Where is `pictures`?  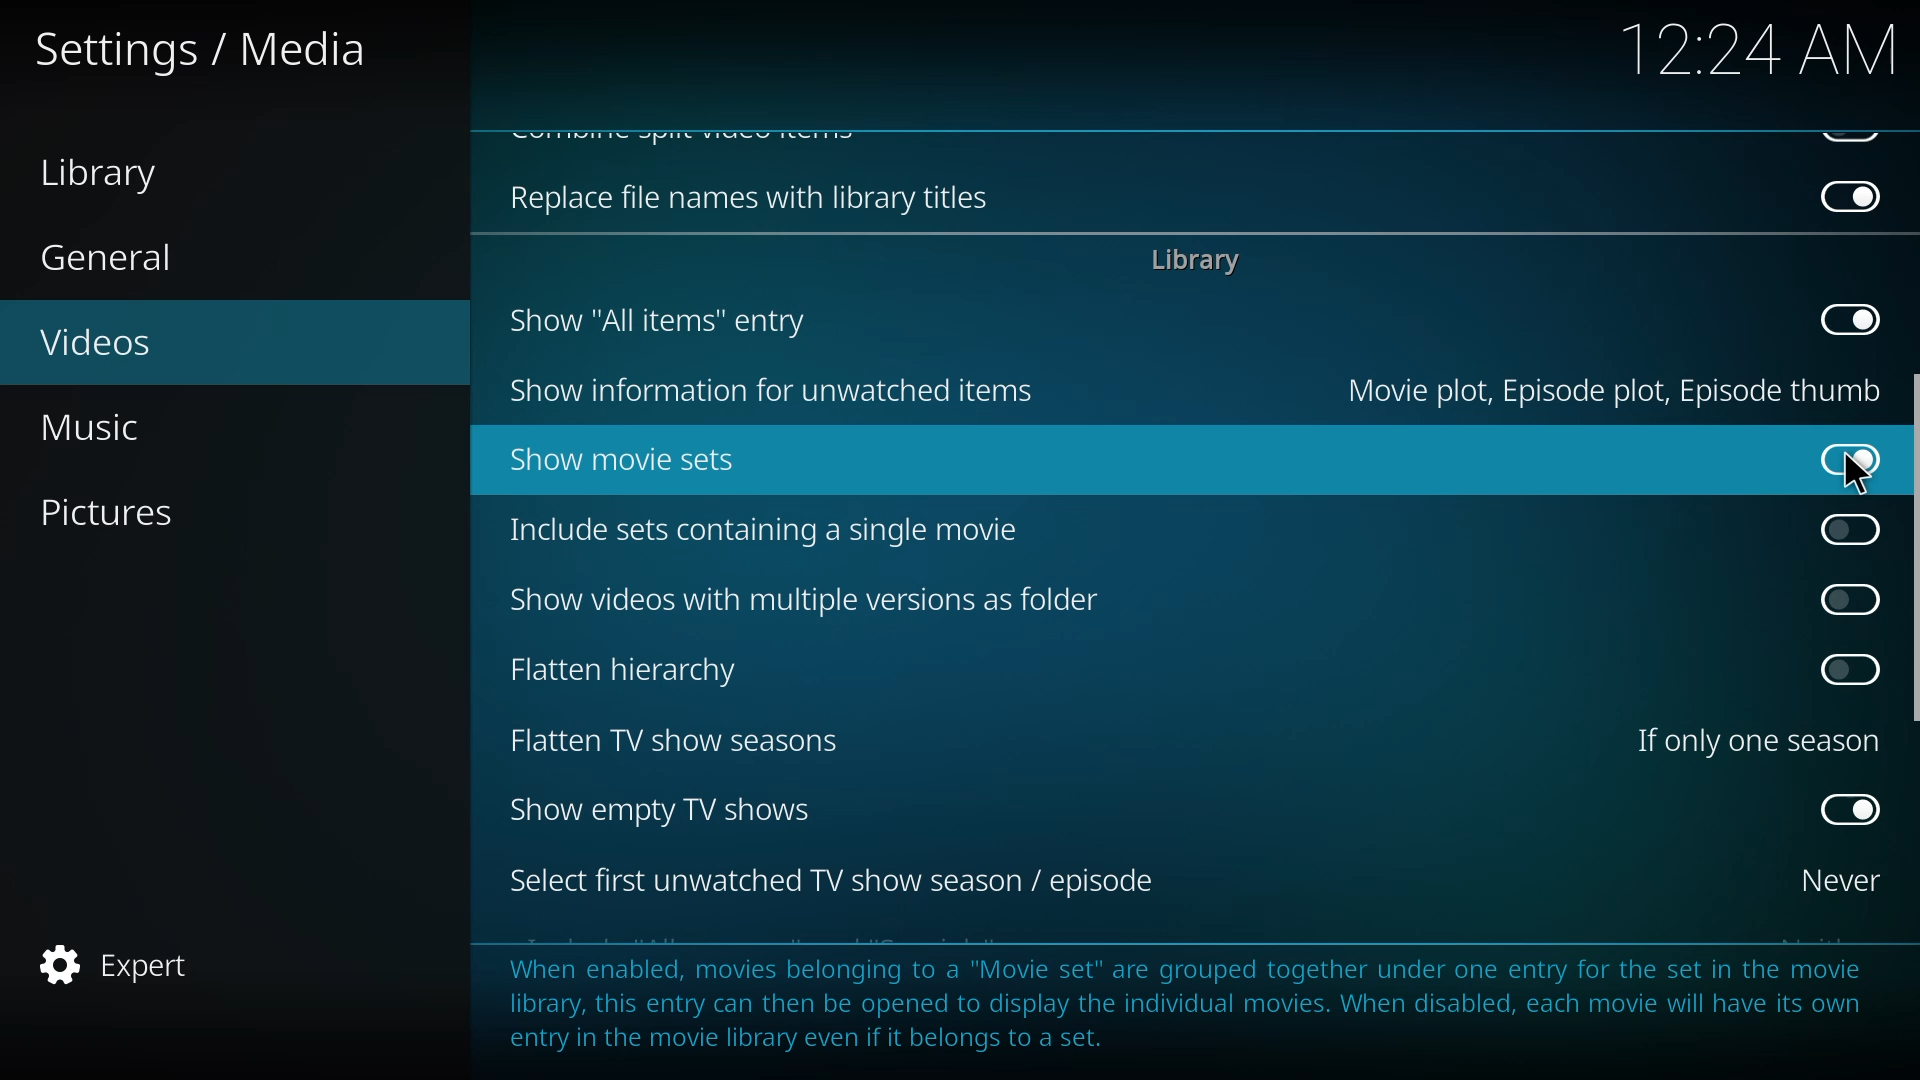 pictures is located at coordinates (118, 511).